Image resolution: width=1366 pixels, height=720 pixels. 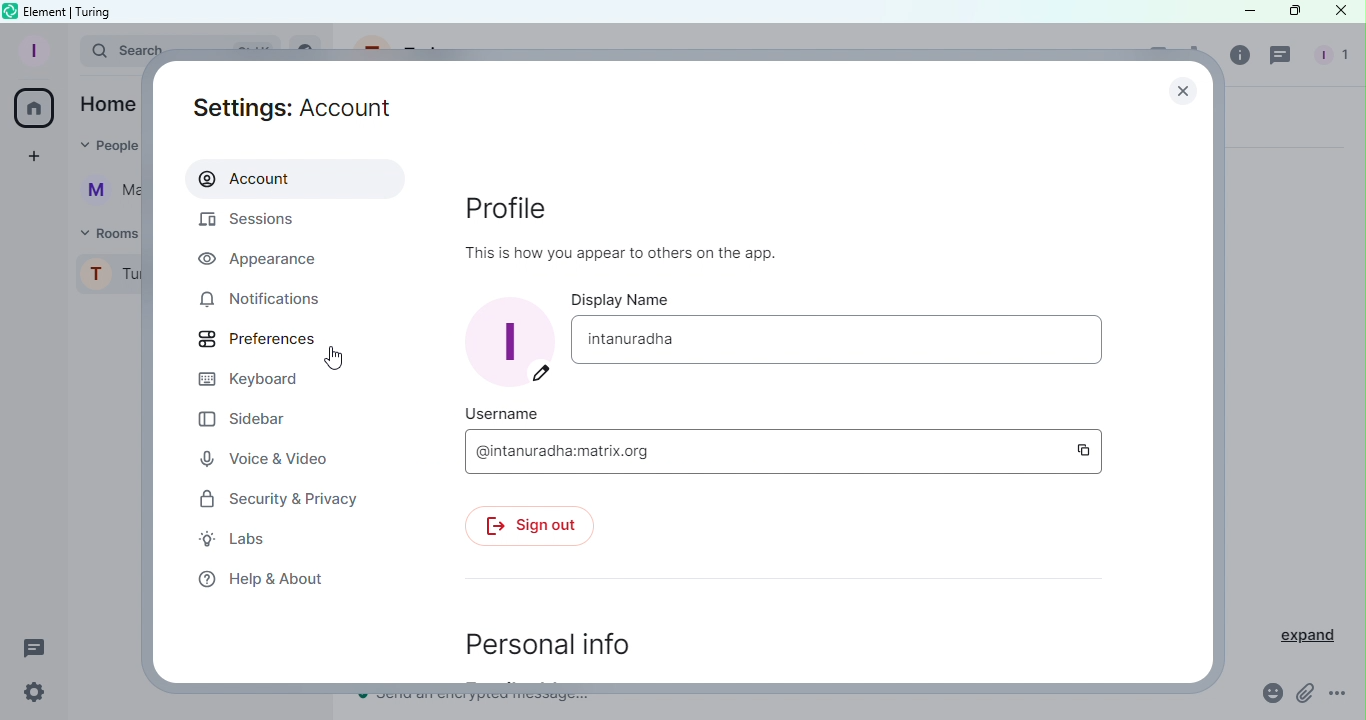 I want to click on Minimize, so click(x=1237, y=12).